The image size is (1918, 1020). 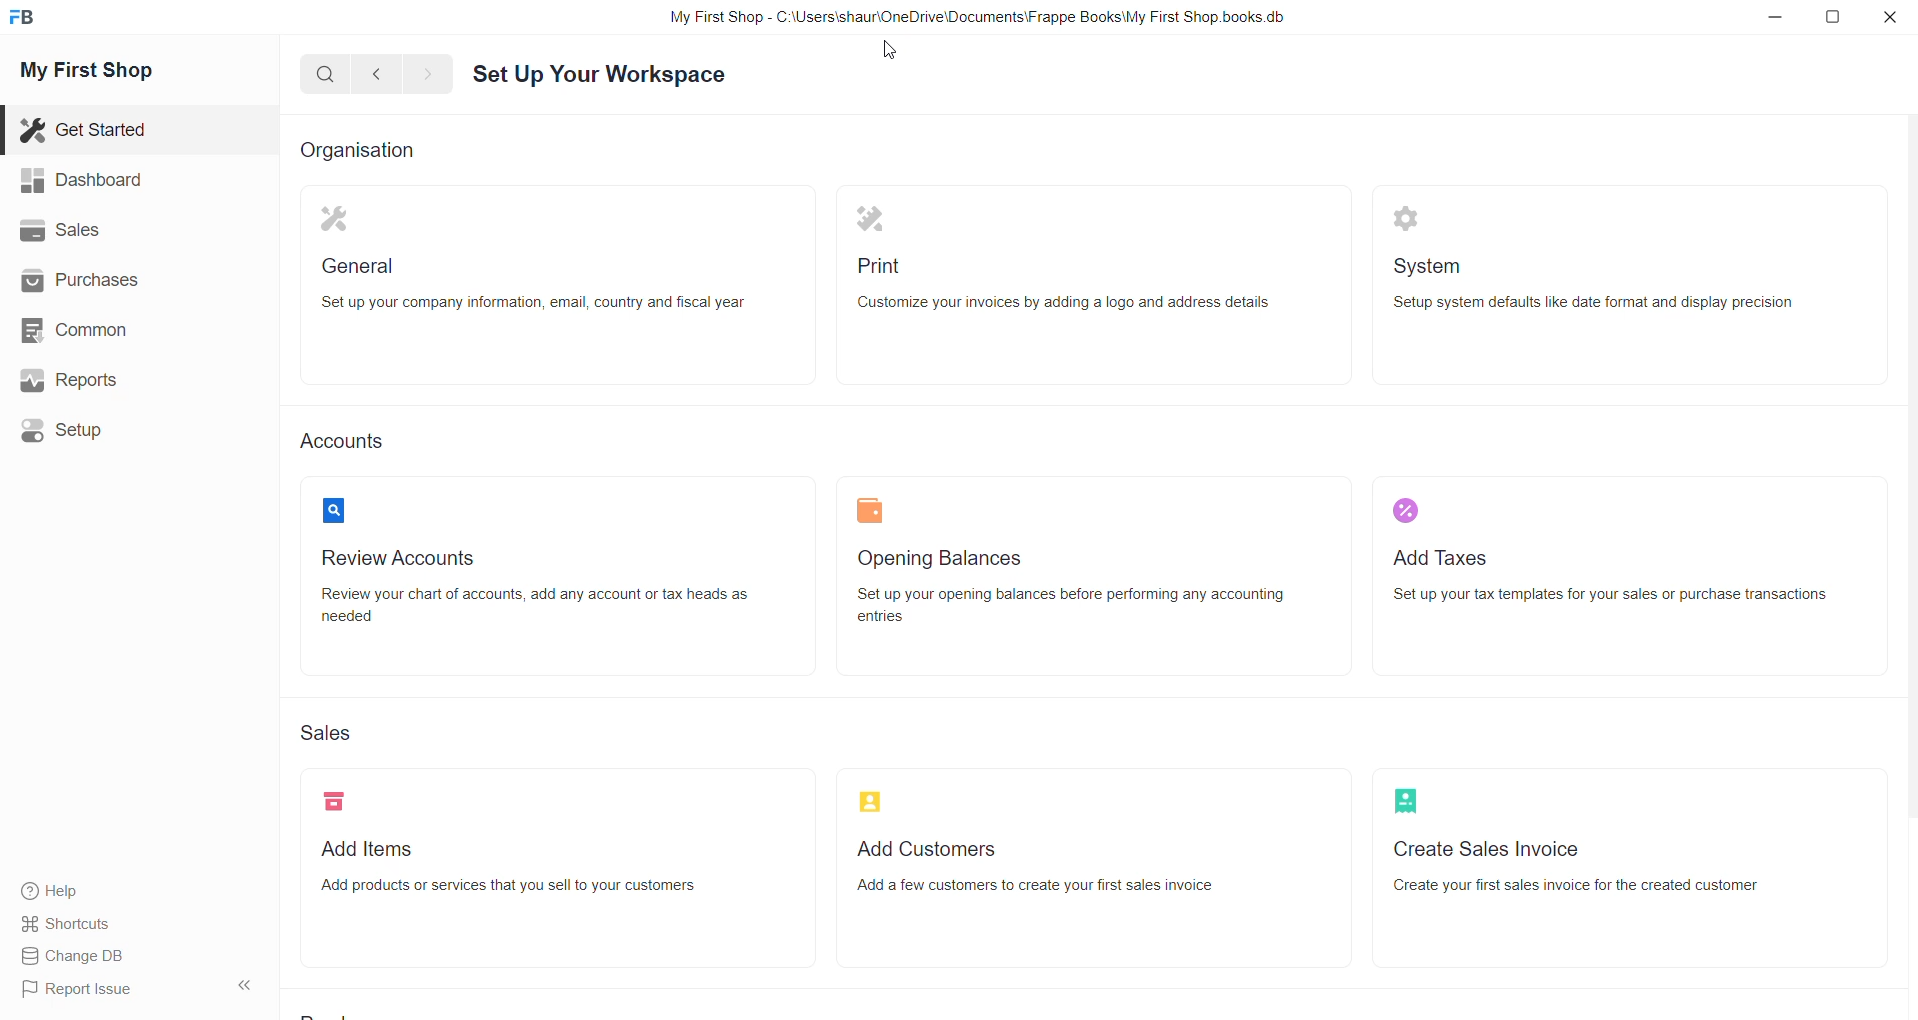 I want to click on Report Issue, so click(x=77, y=993).